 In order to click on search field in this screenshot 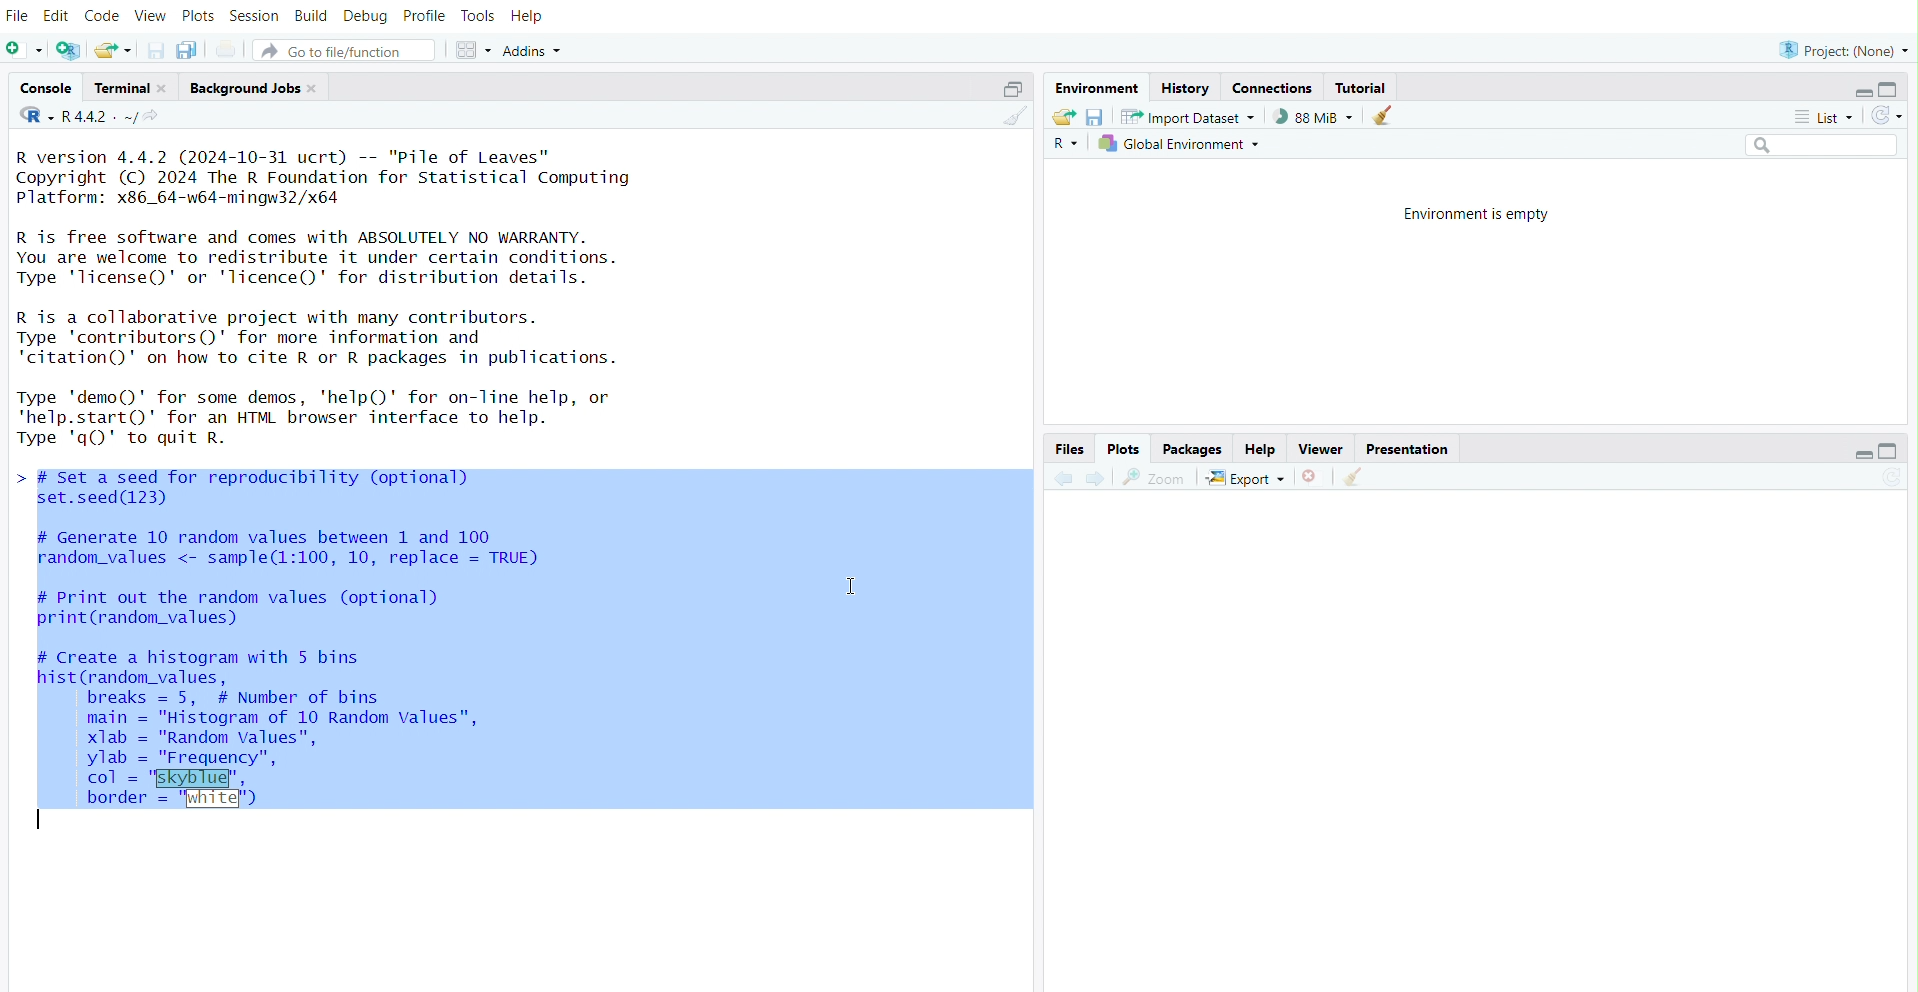, I will do `click(1823, 145)`.